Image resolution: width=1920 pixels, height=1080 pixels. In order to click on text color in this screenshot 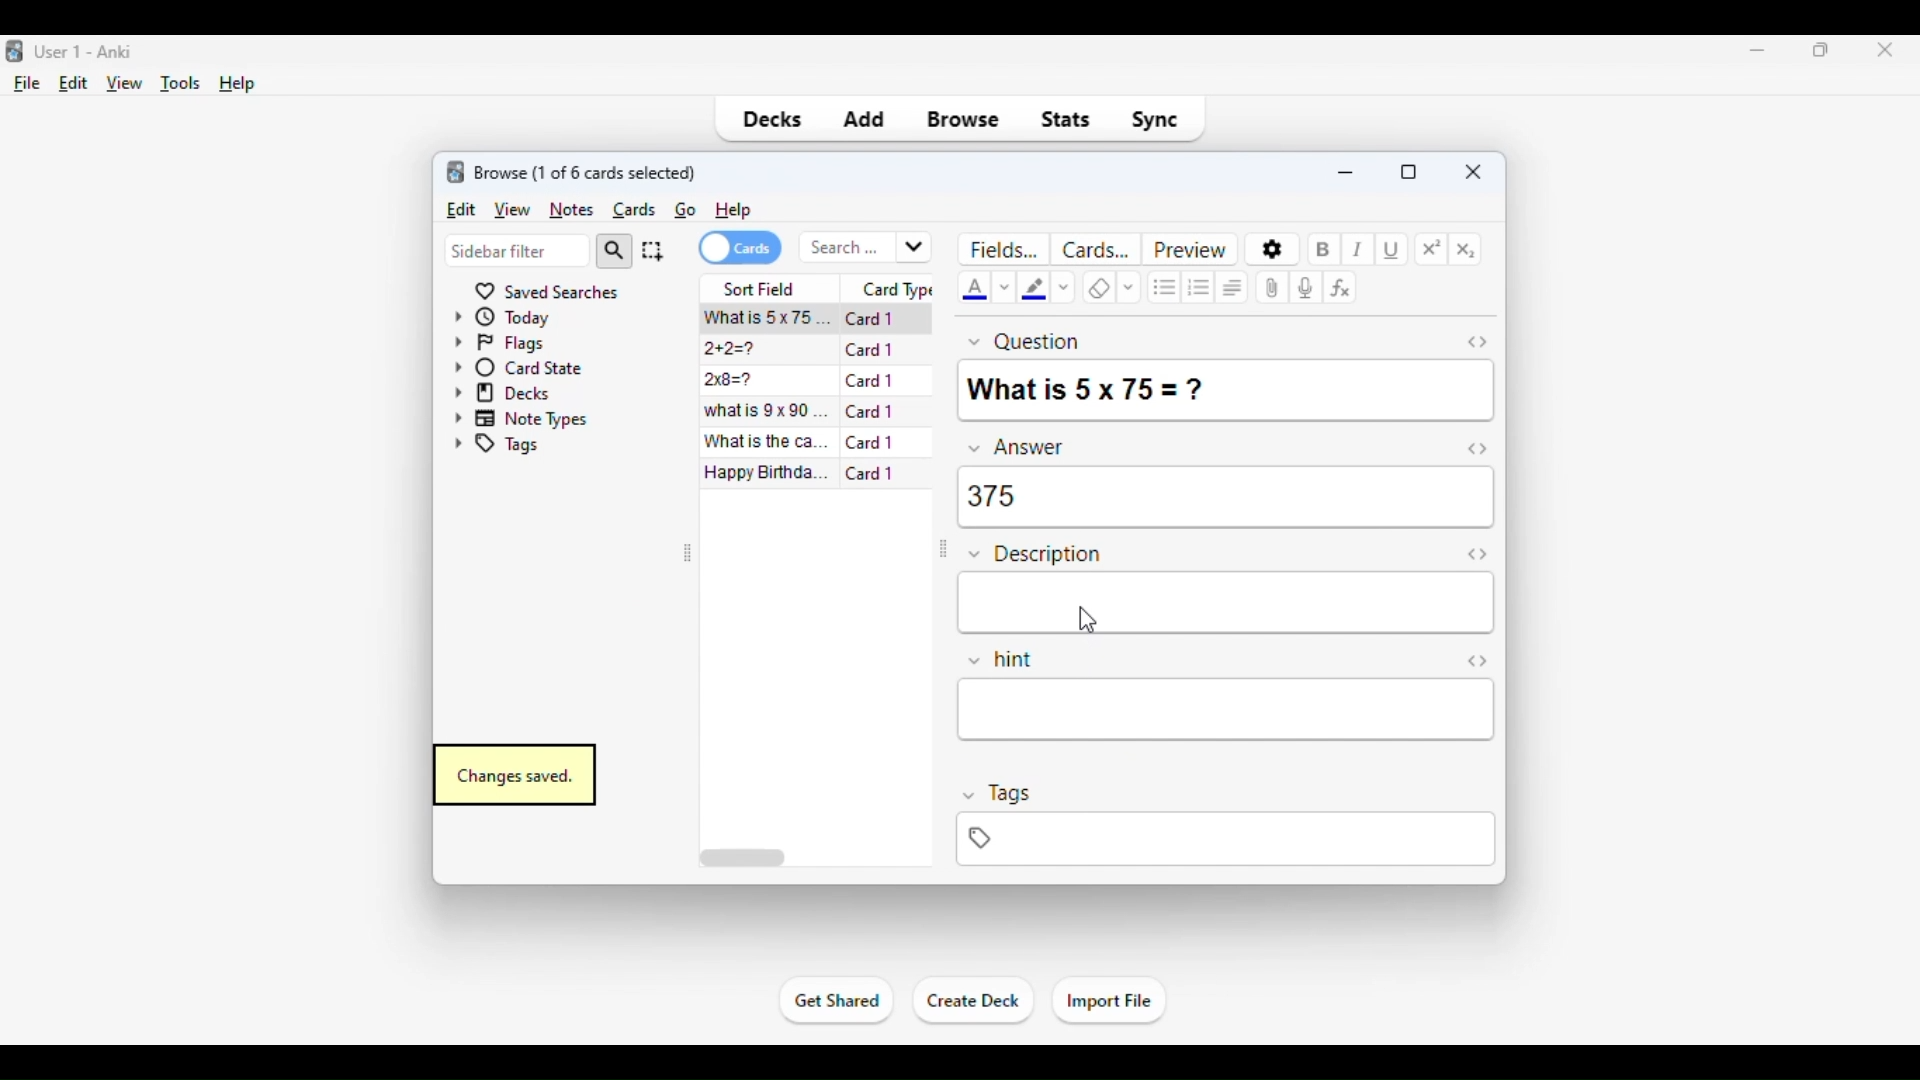, I will do `click(977, 289)`.